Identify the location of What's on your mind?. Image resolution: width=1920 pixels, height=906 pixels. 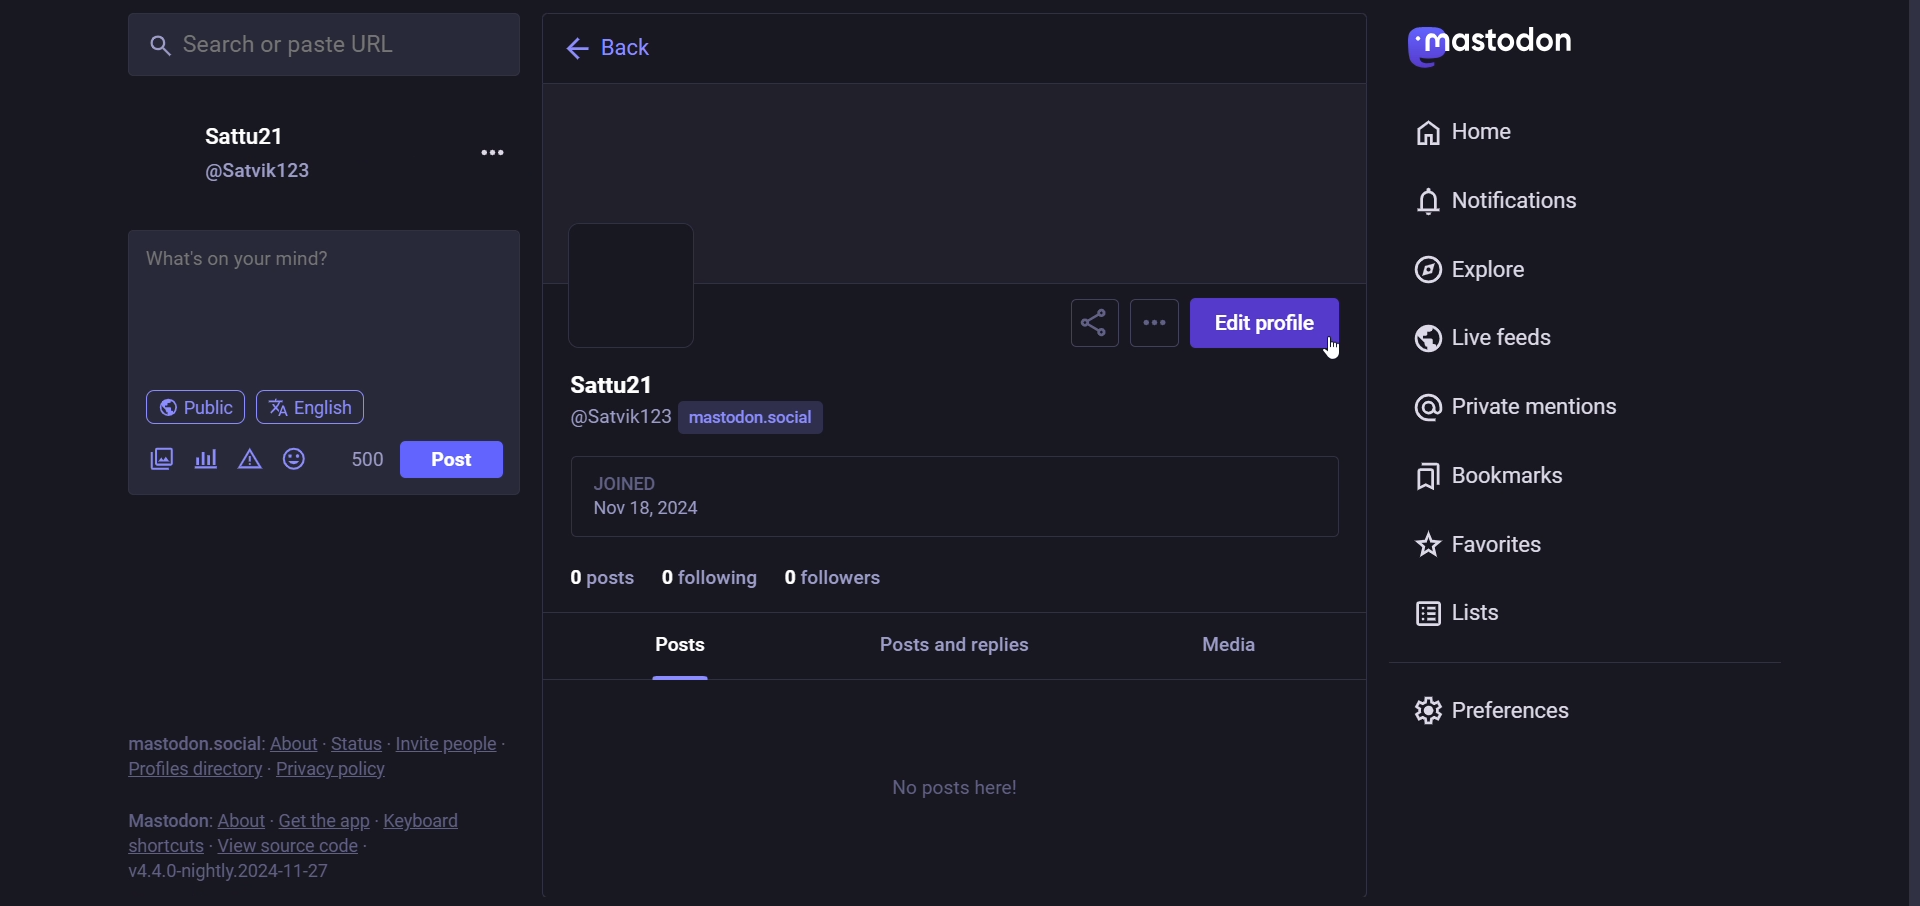
(326, 308).